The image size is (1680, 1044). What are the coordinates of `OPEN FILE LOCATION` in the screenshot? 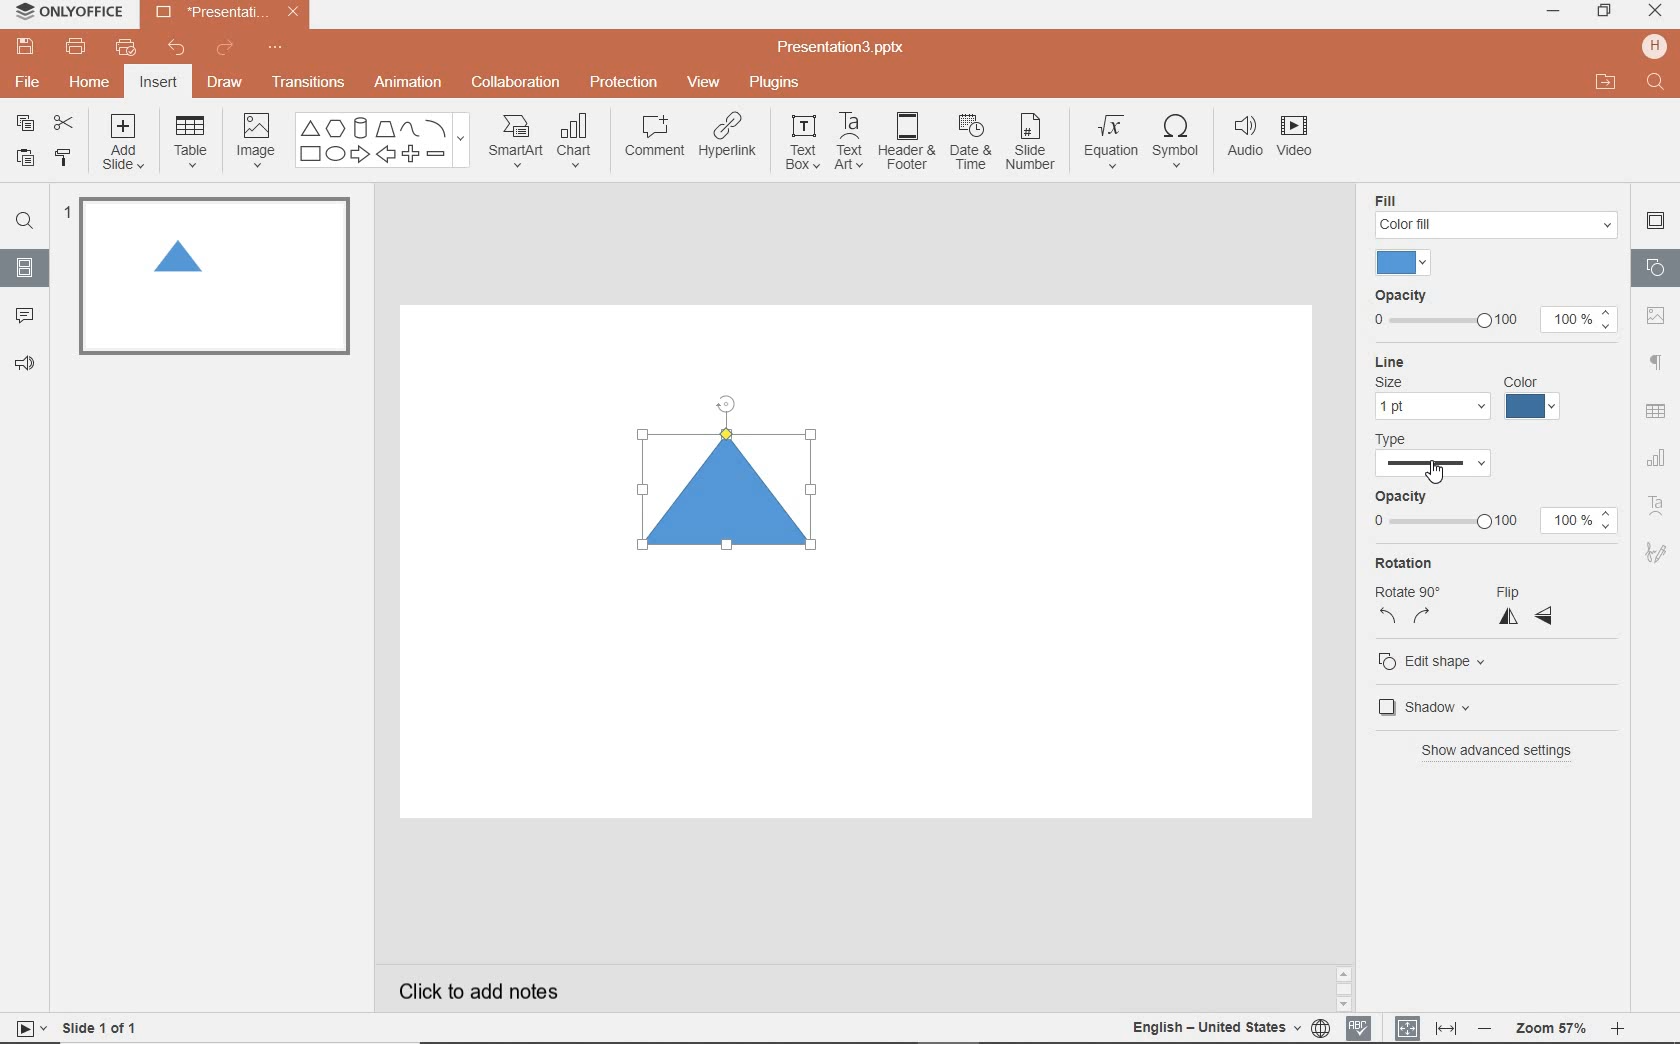 It's located at (1606, 82).